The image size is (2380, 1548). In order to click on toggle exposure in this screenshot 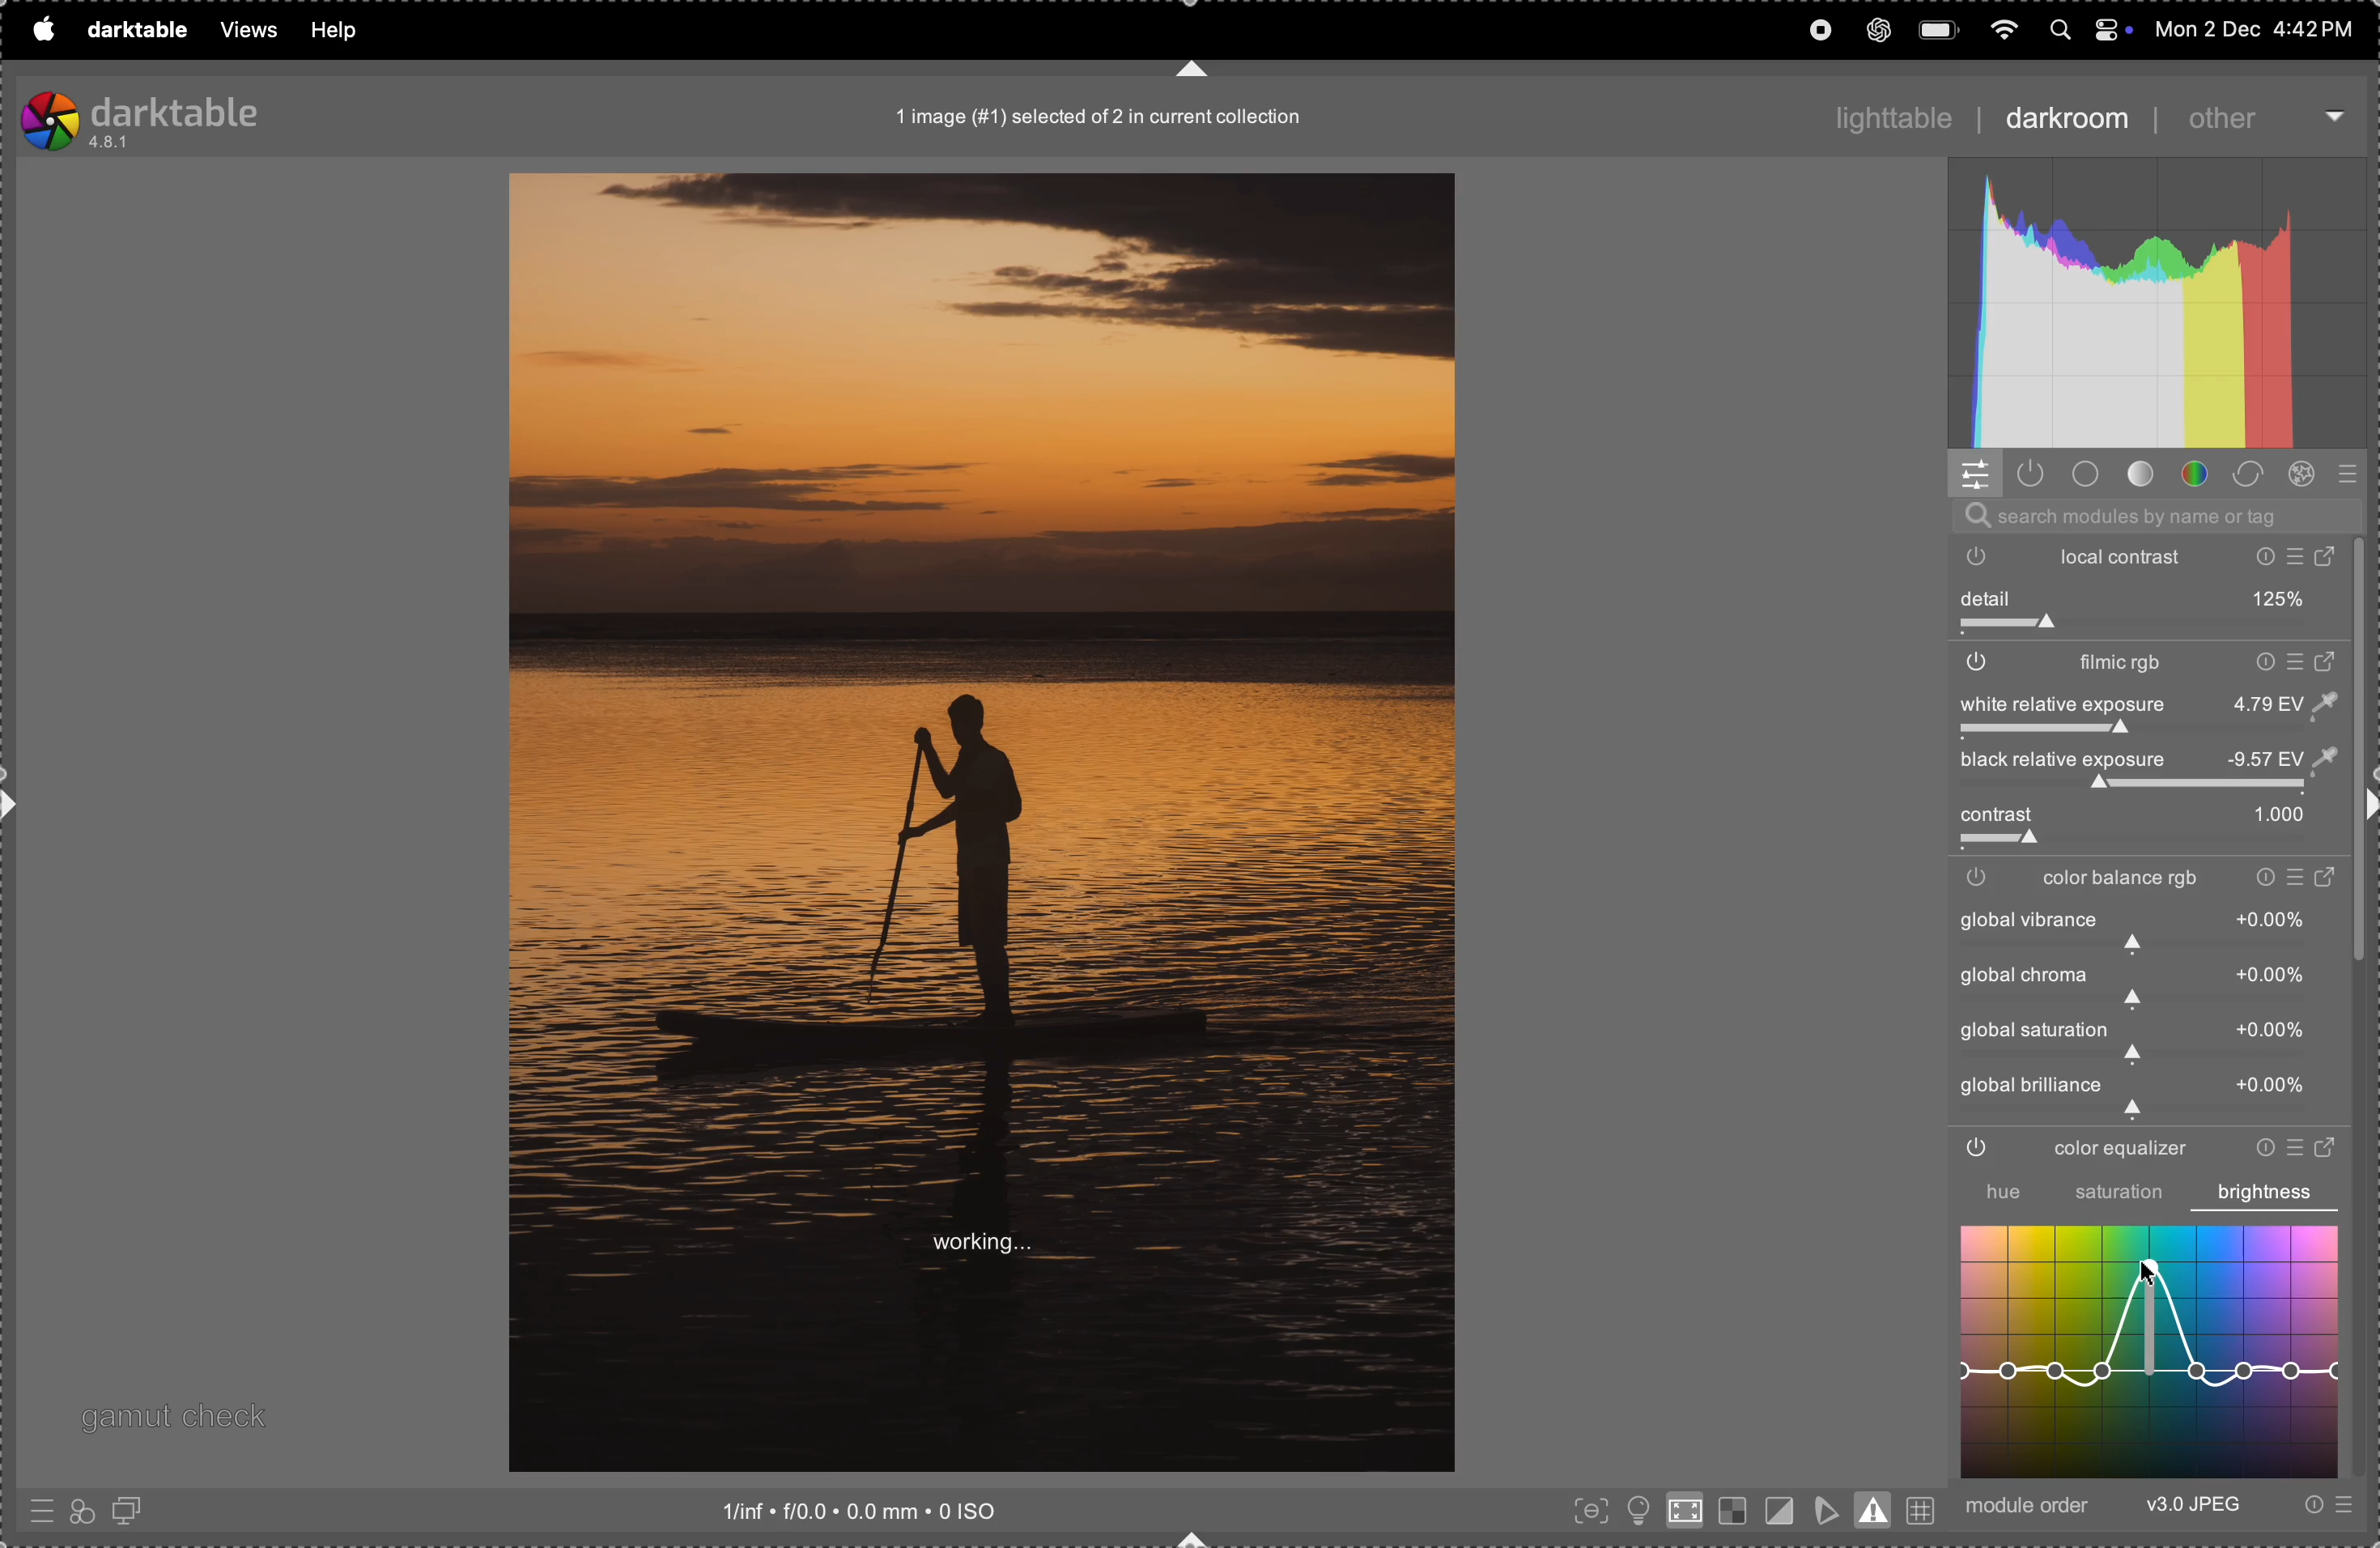, I will do `click(1991, 732)`.